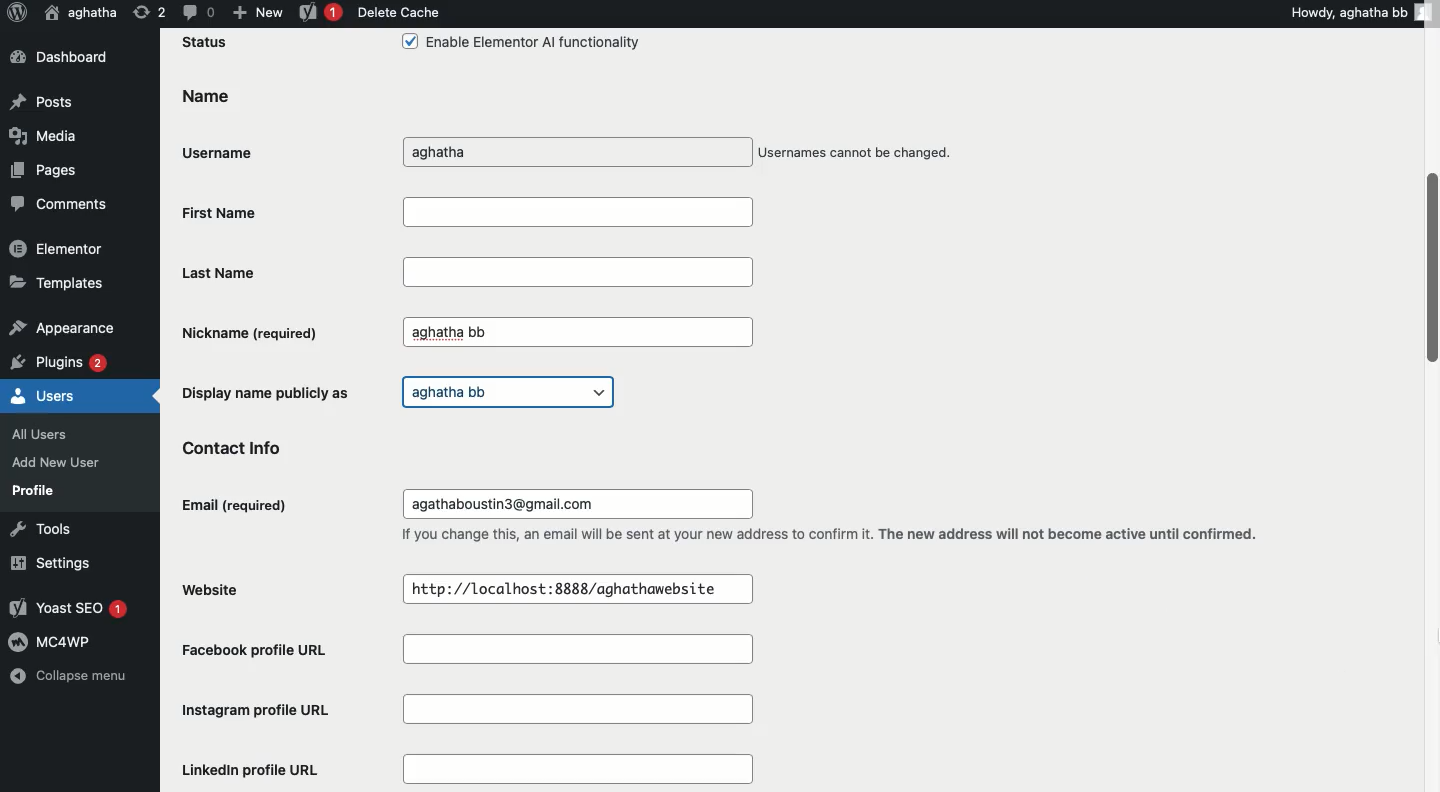 This screenshot has width=1440, height=792. What do you see at coordinates (237, 506) in the screenshot?
I see `Email` at bounding box center [237, 506].